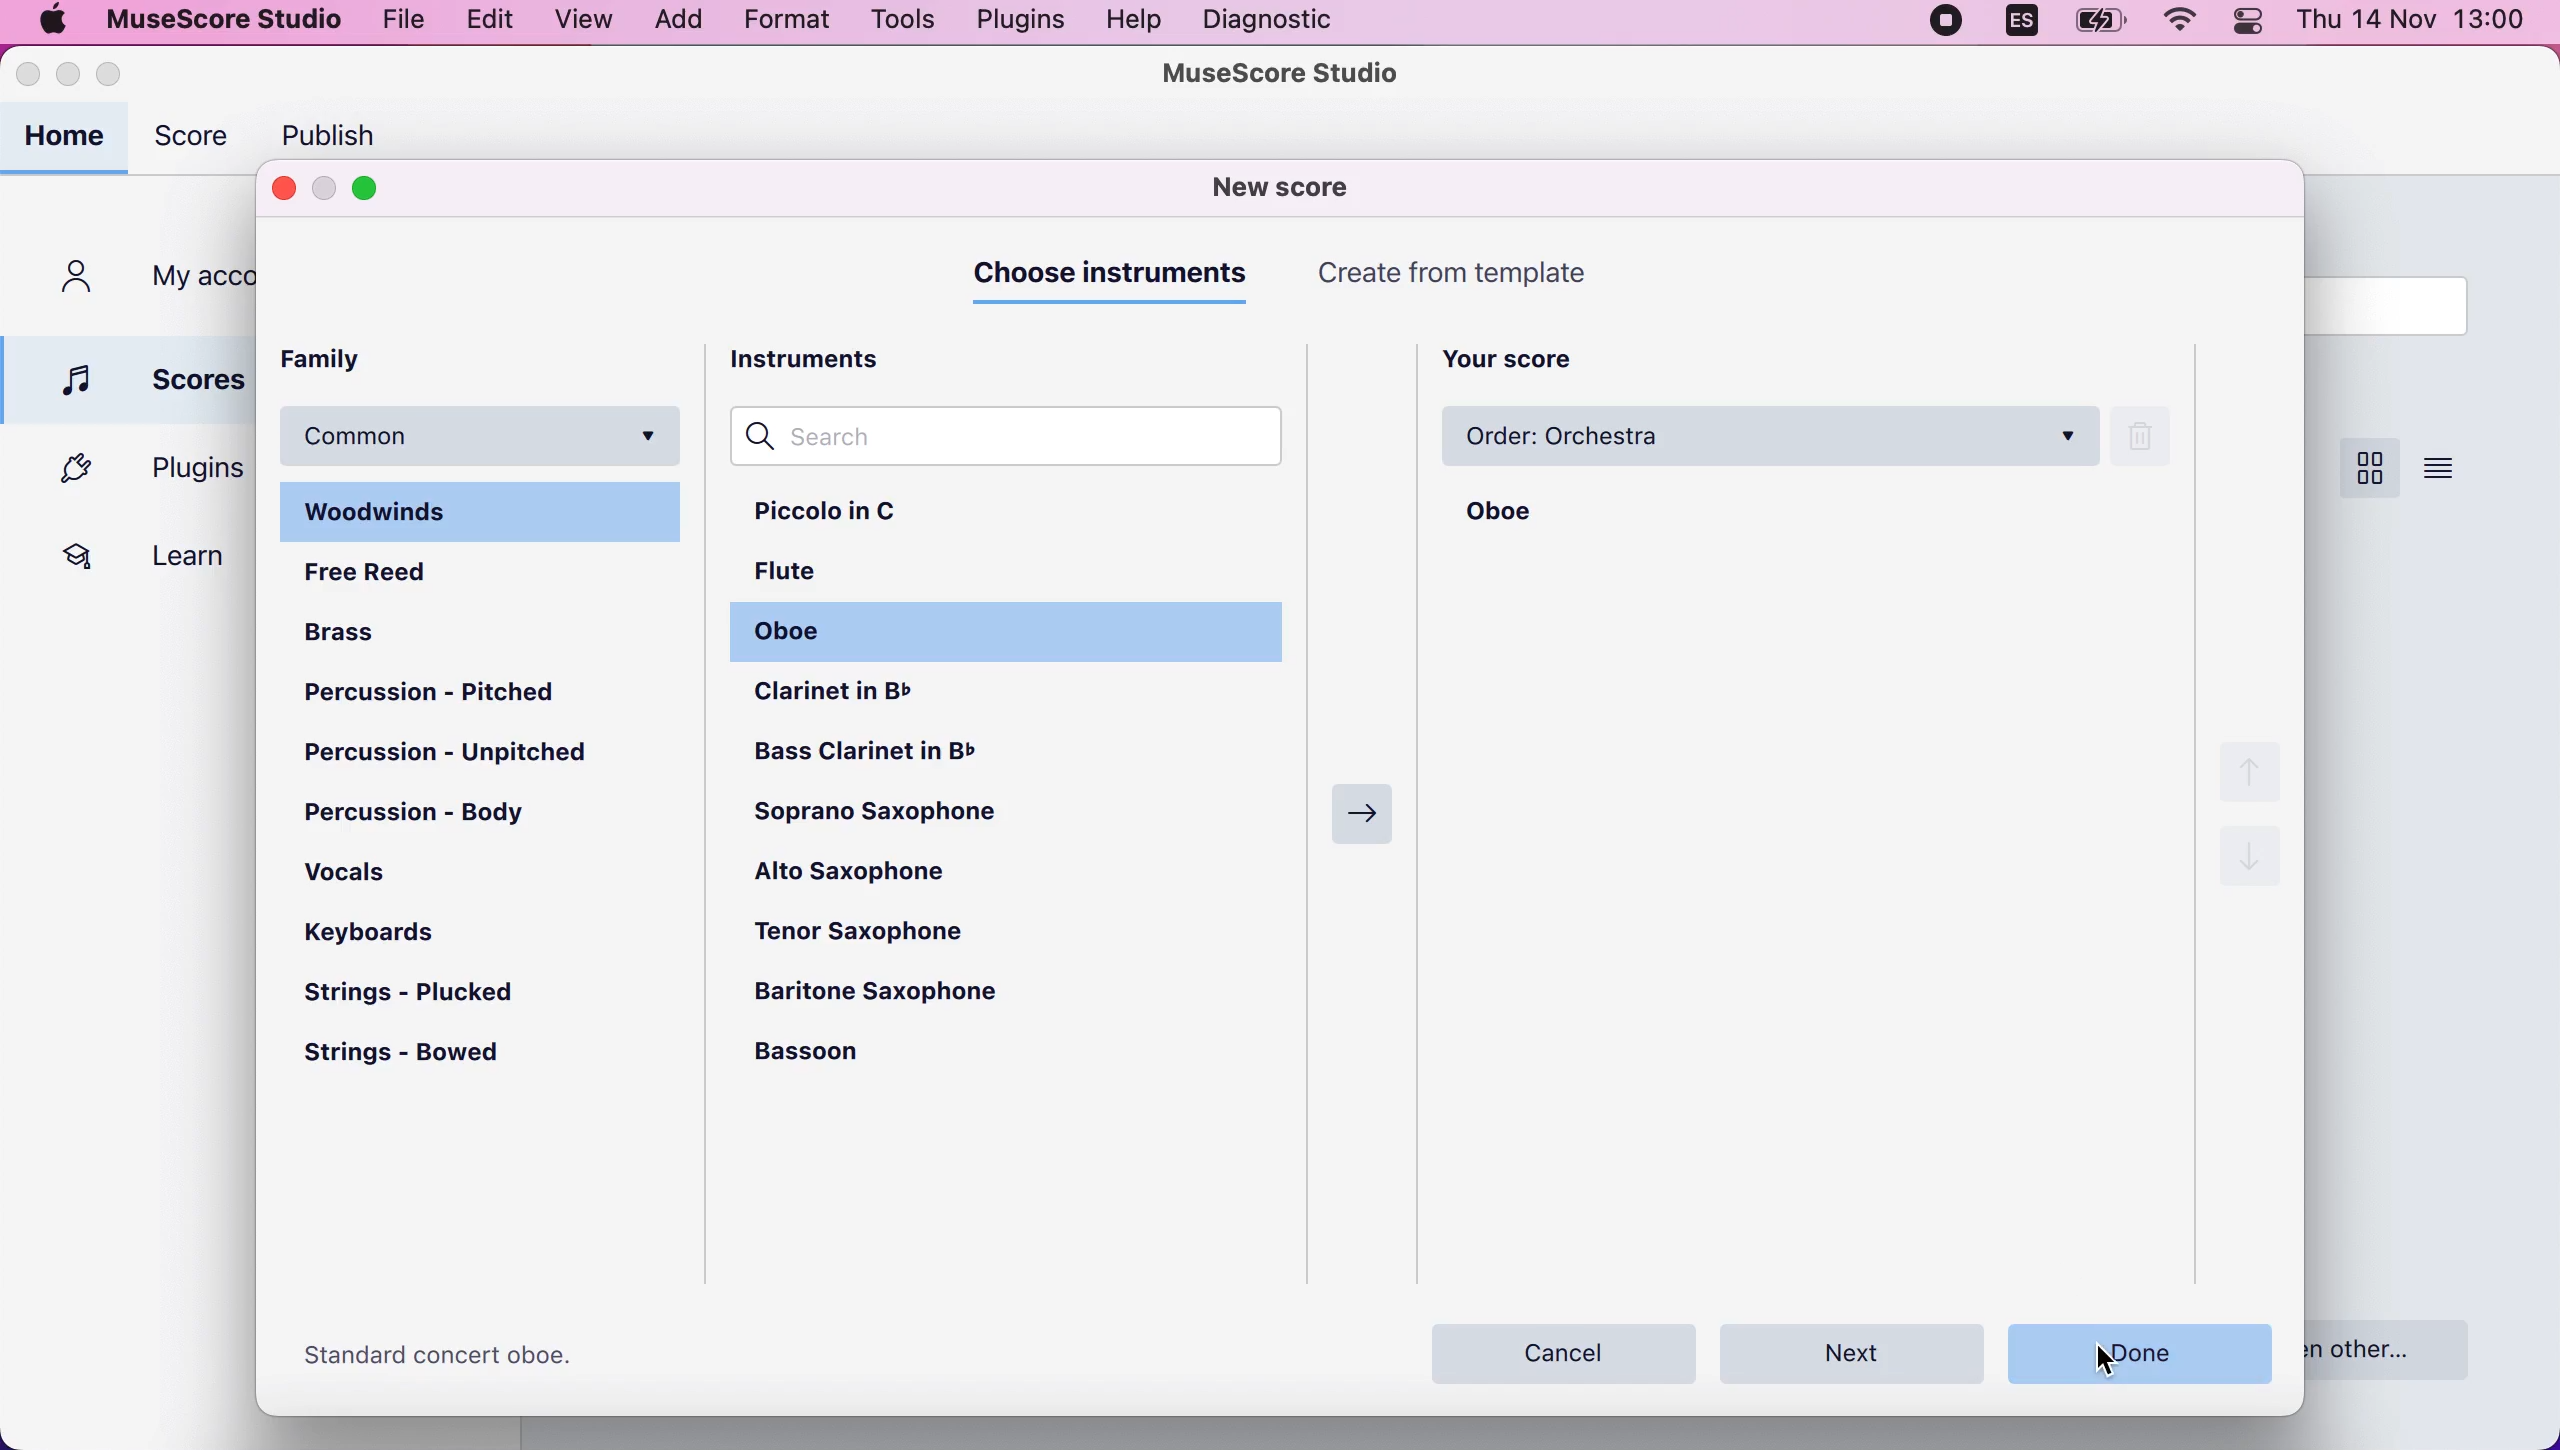 This screenshot has width=2560, height=1450. I want to click on percussion-pitched, so click(451, 693).